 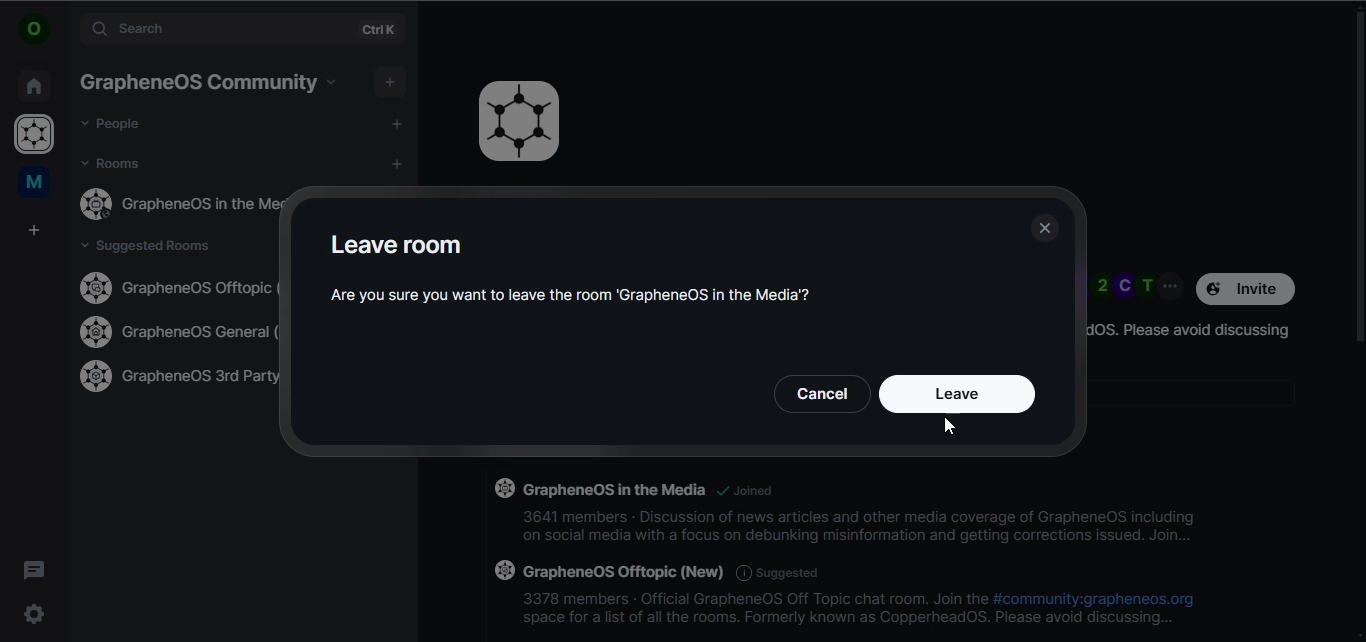 I want to click on ancel, so click(x=825, y=393).